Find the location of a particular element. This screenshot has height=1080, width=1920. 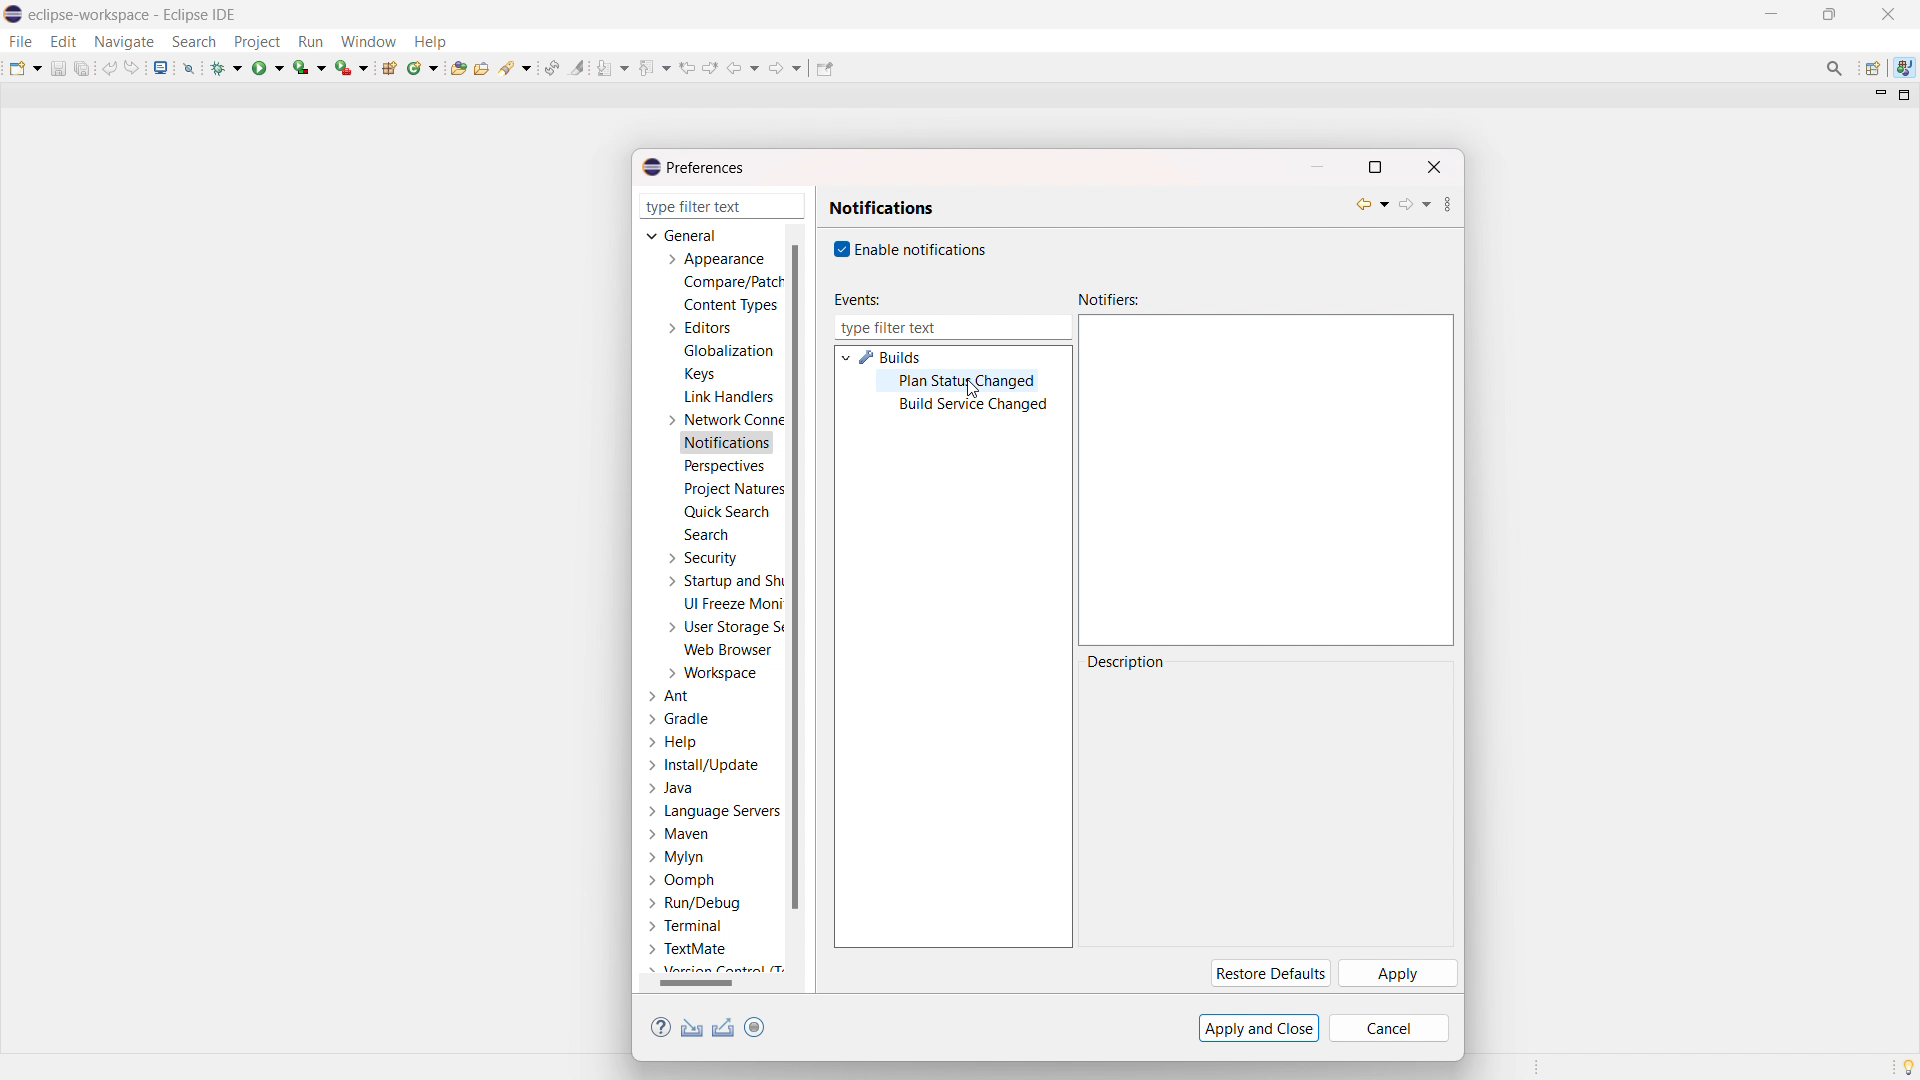

type filter text is located at coordinates (952, 328).